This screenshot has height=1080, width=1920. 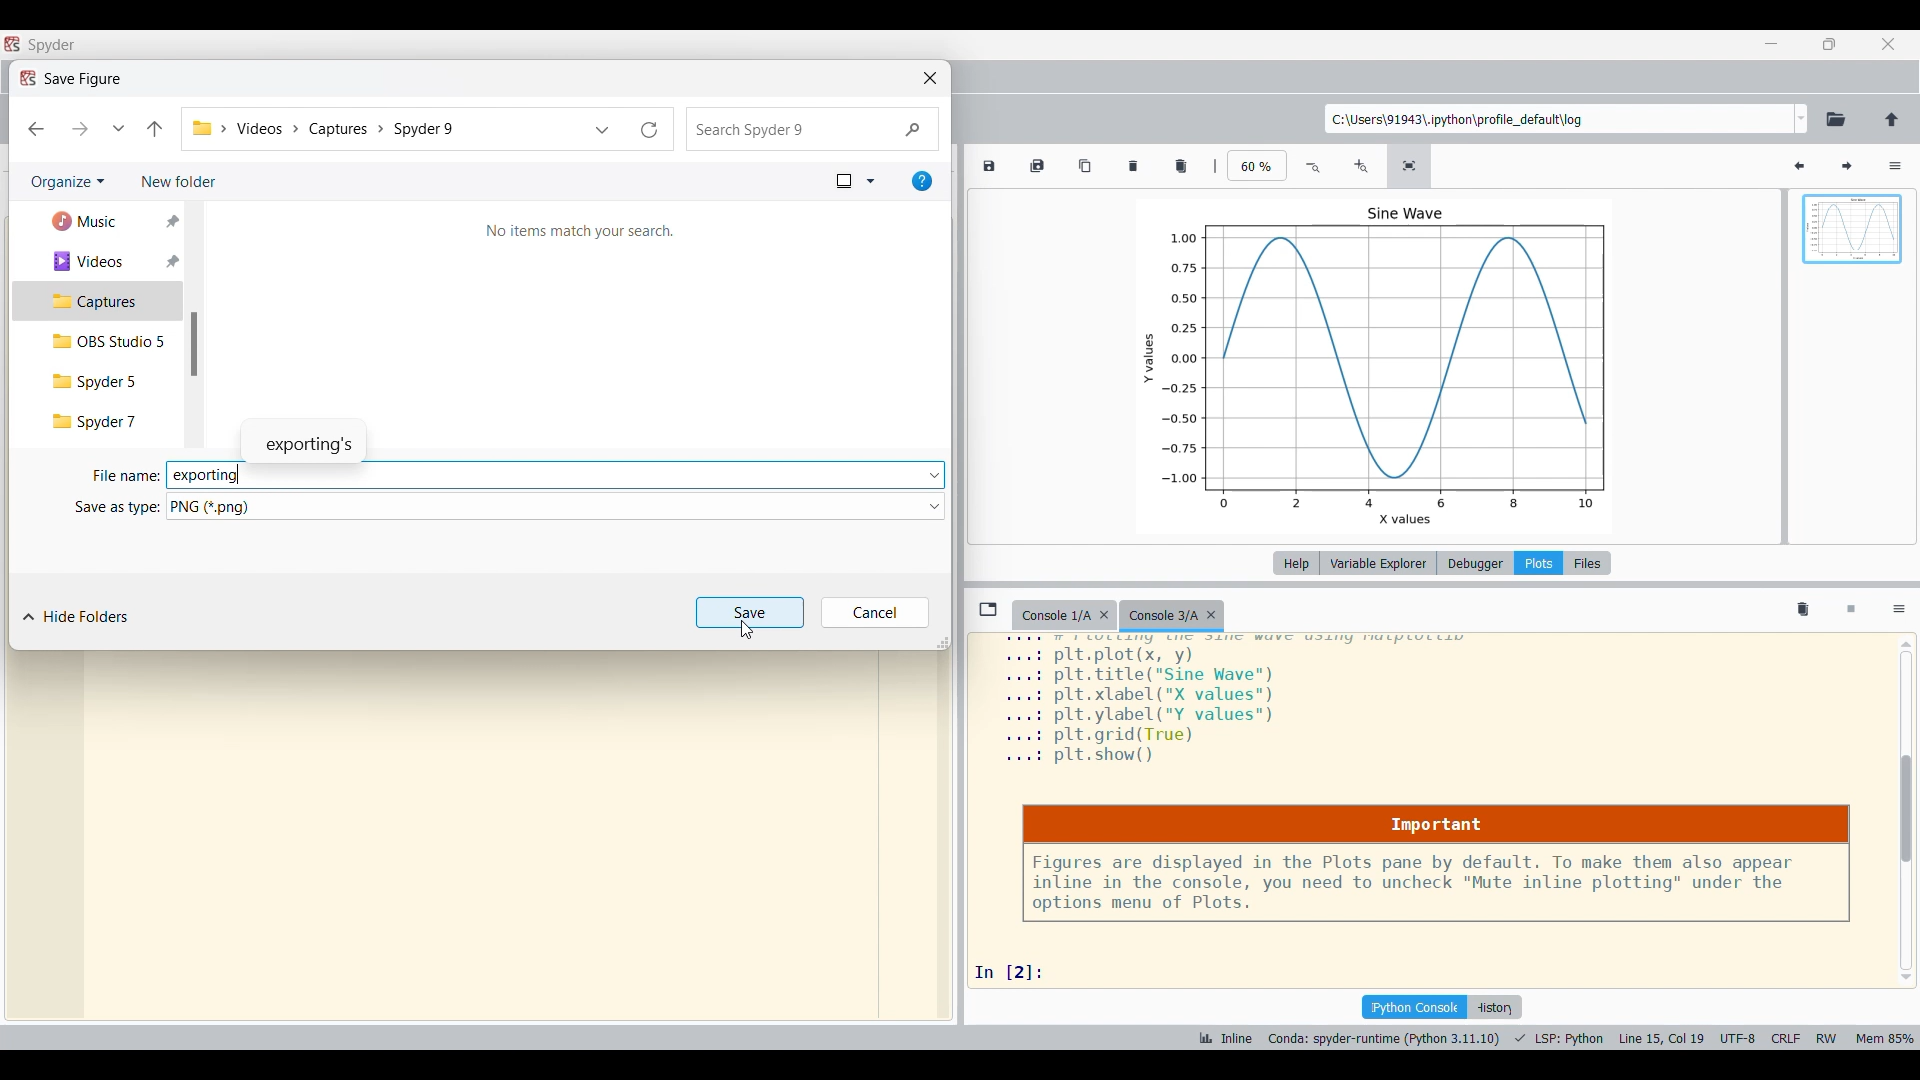 What do you see at coordinates (1888, 44) in the screenshot?
I see `Close interface` at bounding box center [1888, 44].